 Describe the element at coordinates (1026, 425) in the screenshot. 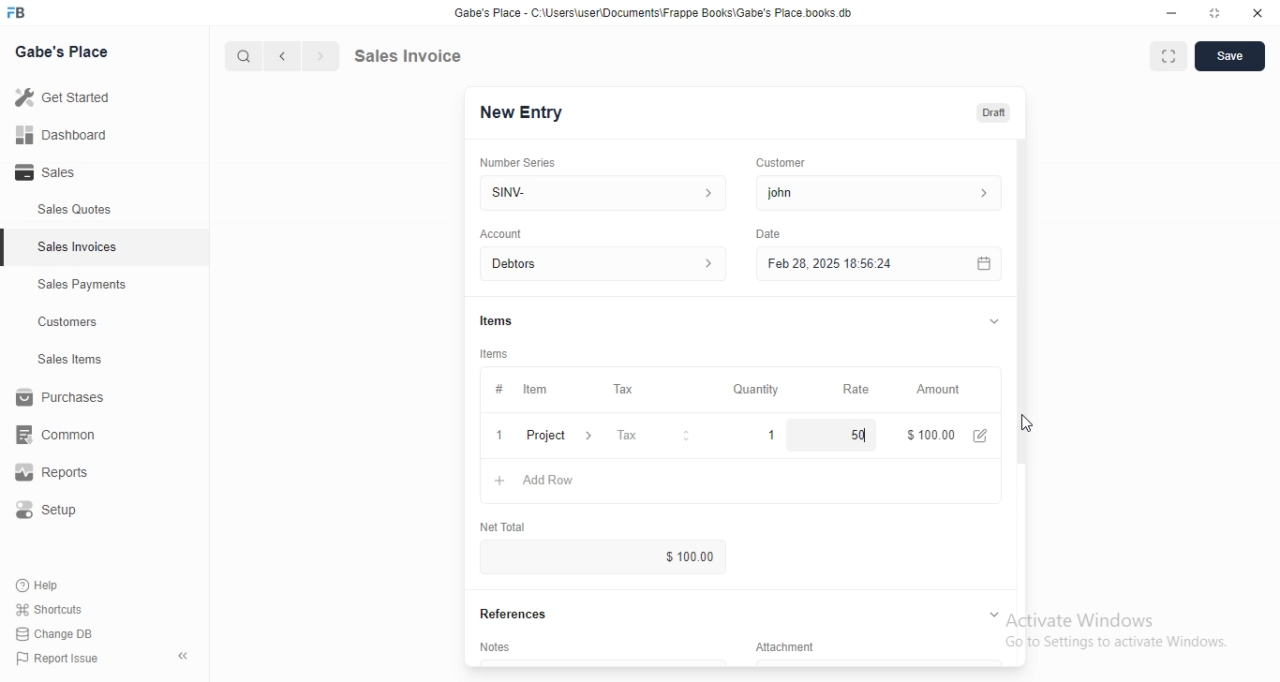

I see `cursor` at that location.